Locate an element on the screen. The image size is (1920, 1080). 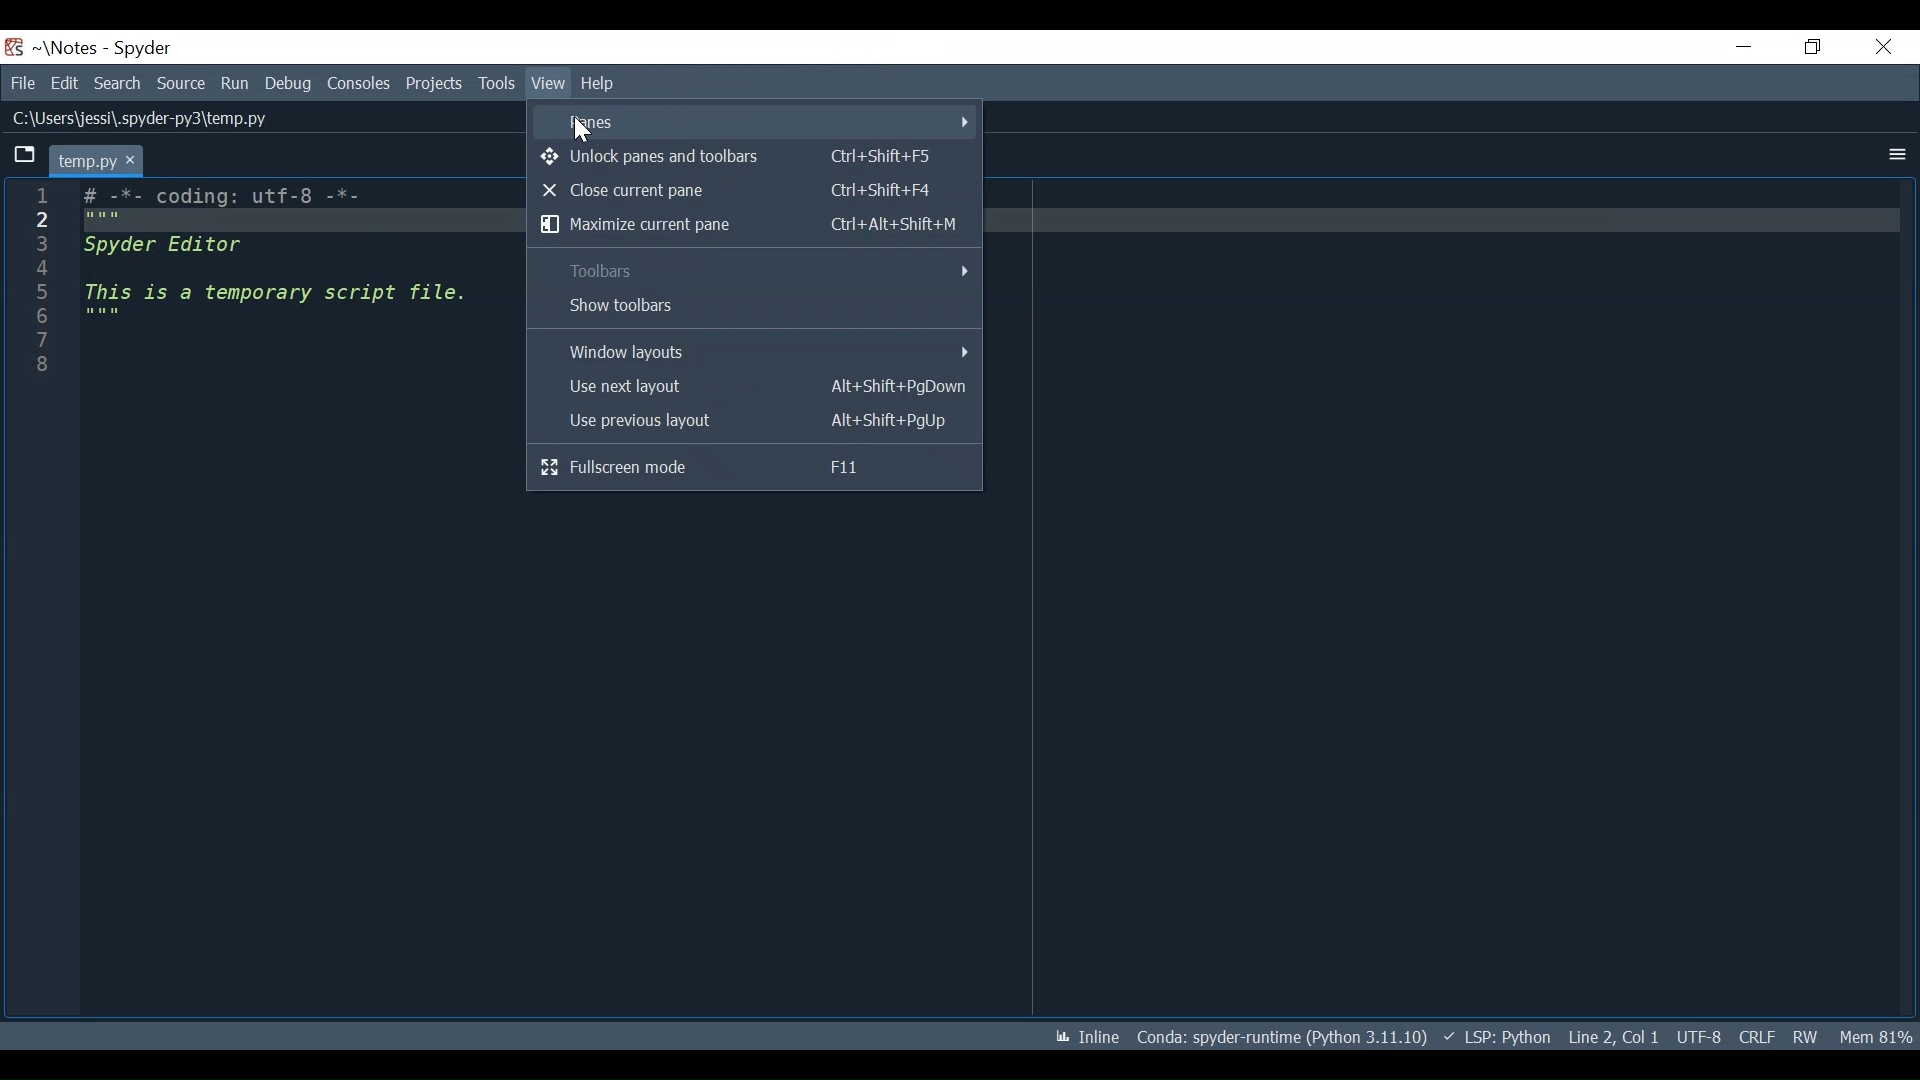
Show toolbars is located at coordinates (756, 308).